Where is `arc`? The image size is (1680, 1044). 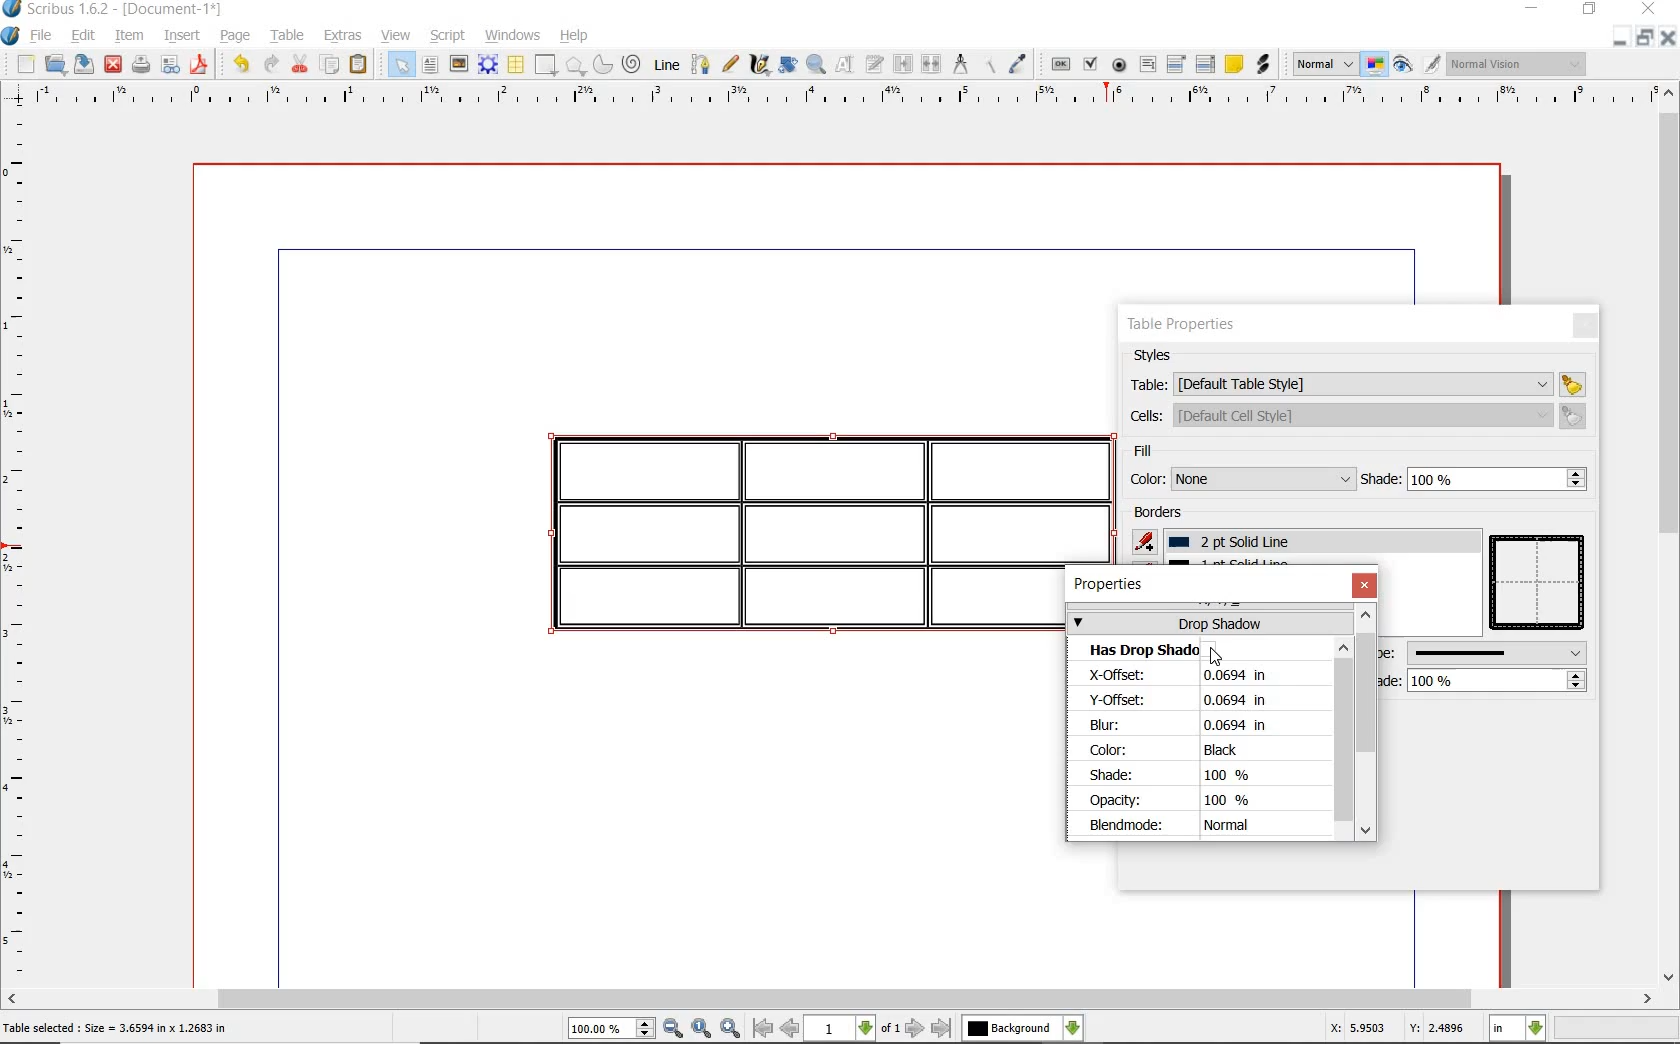
arc is located at coordinates (604, 65).